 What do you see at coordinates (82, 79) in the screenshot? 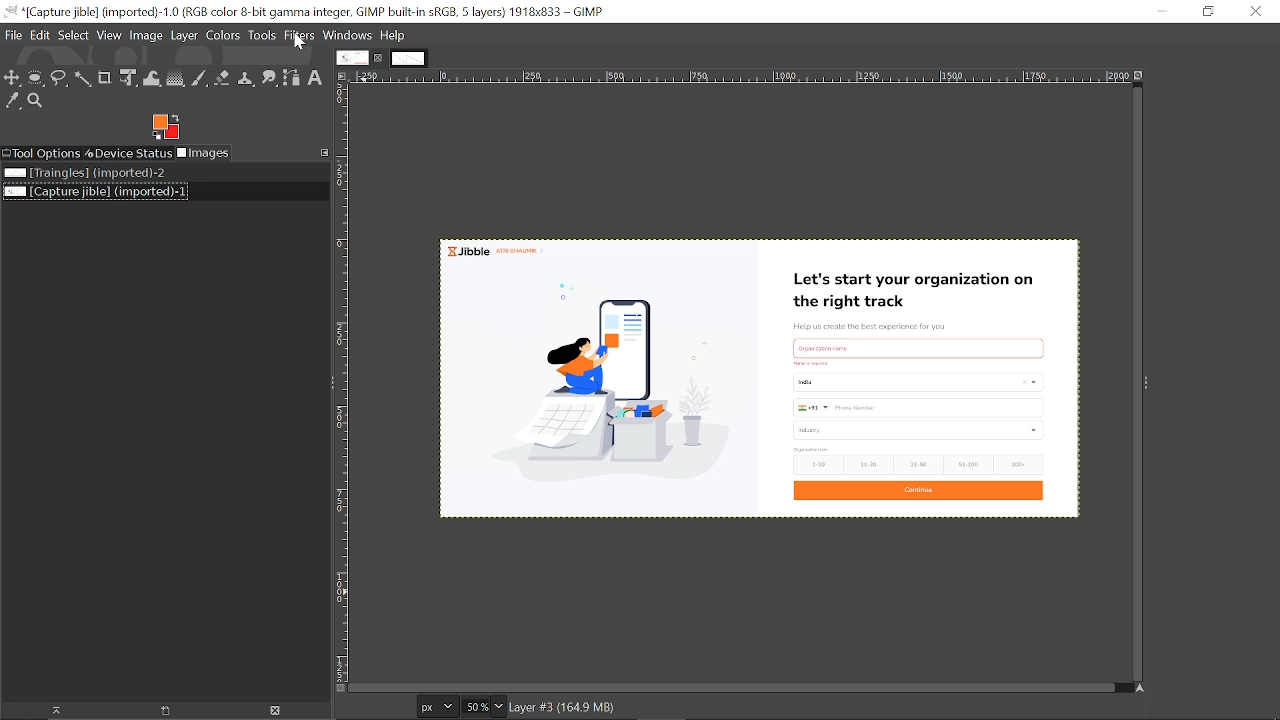
I see `Fuzzy select tool` at bounding box center [82, 79].